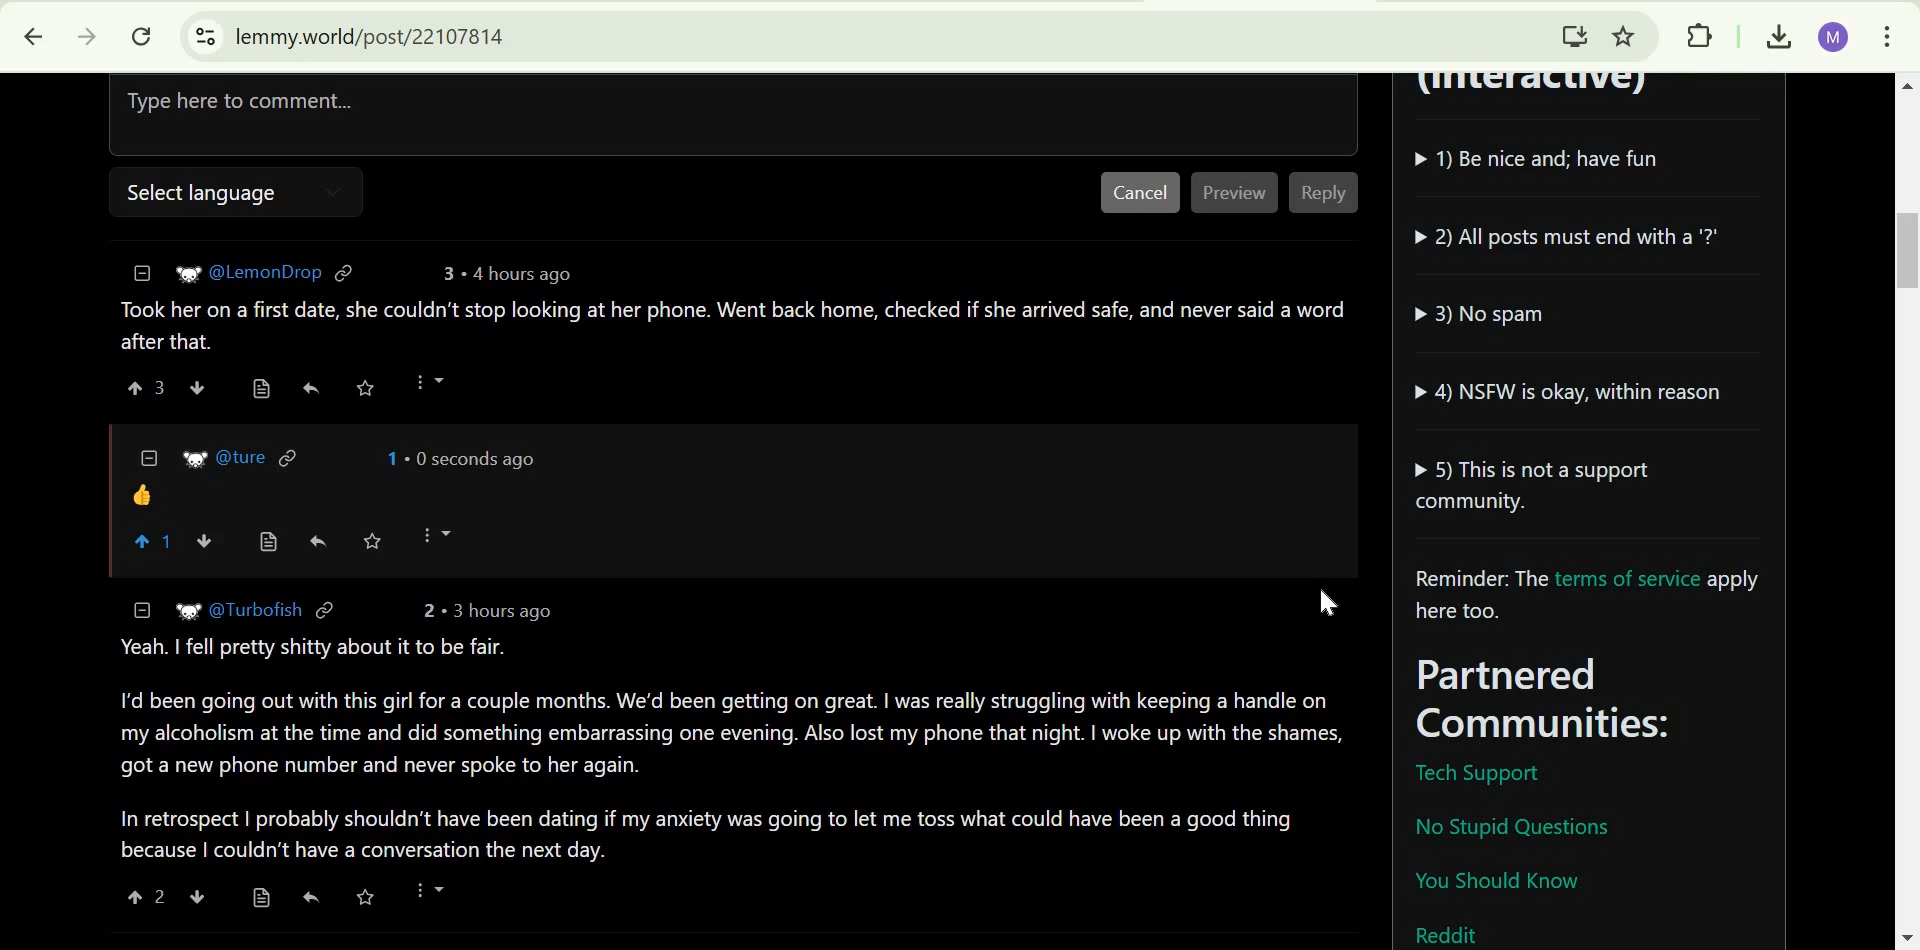 The width and height of the screenshot is (1920, 950). Describe the element at coordinates (23, 37) in the screenshot. I see `Click to go back, hold to see history` at that location.